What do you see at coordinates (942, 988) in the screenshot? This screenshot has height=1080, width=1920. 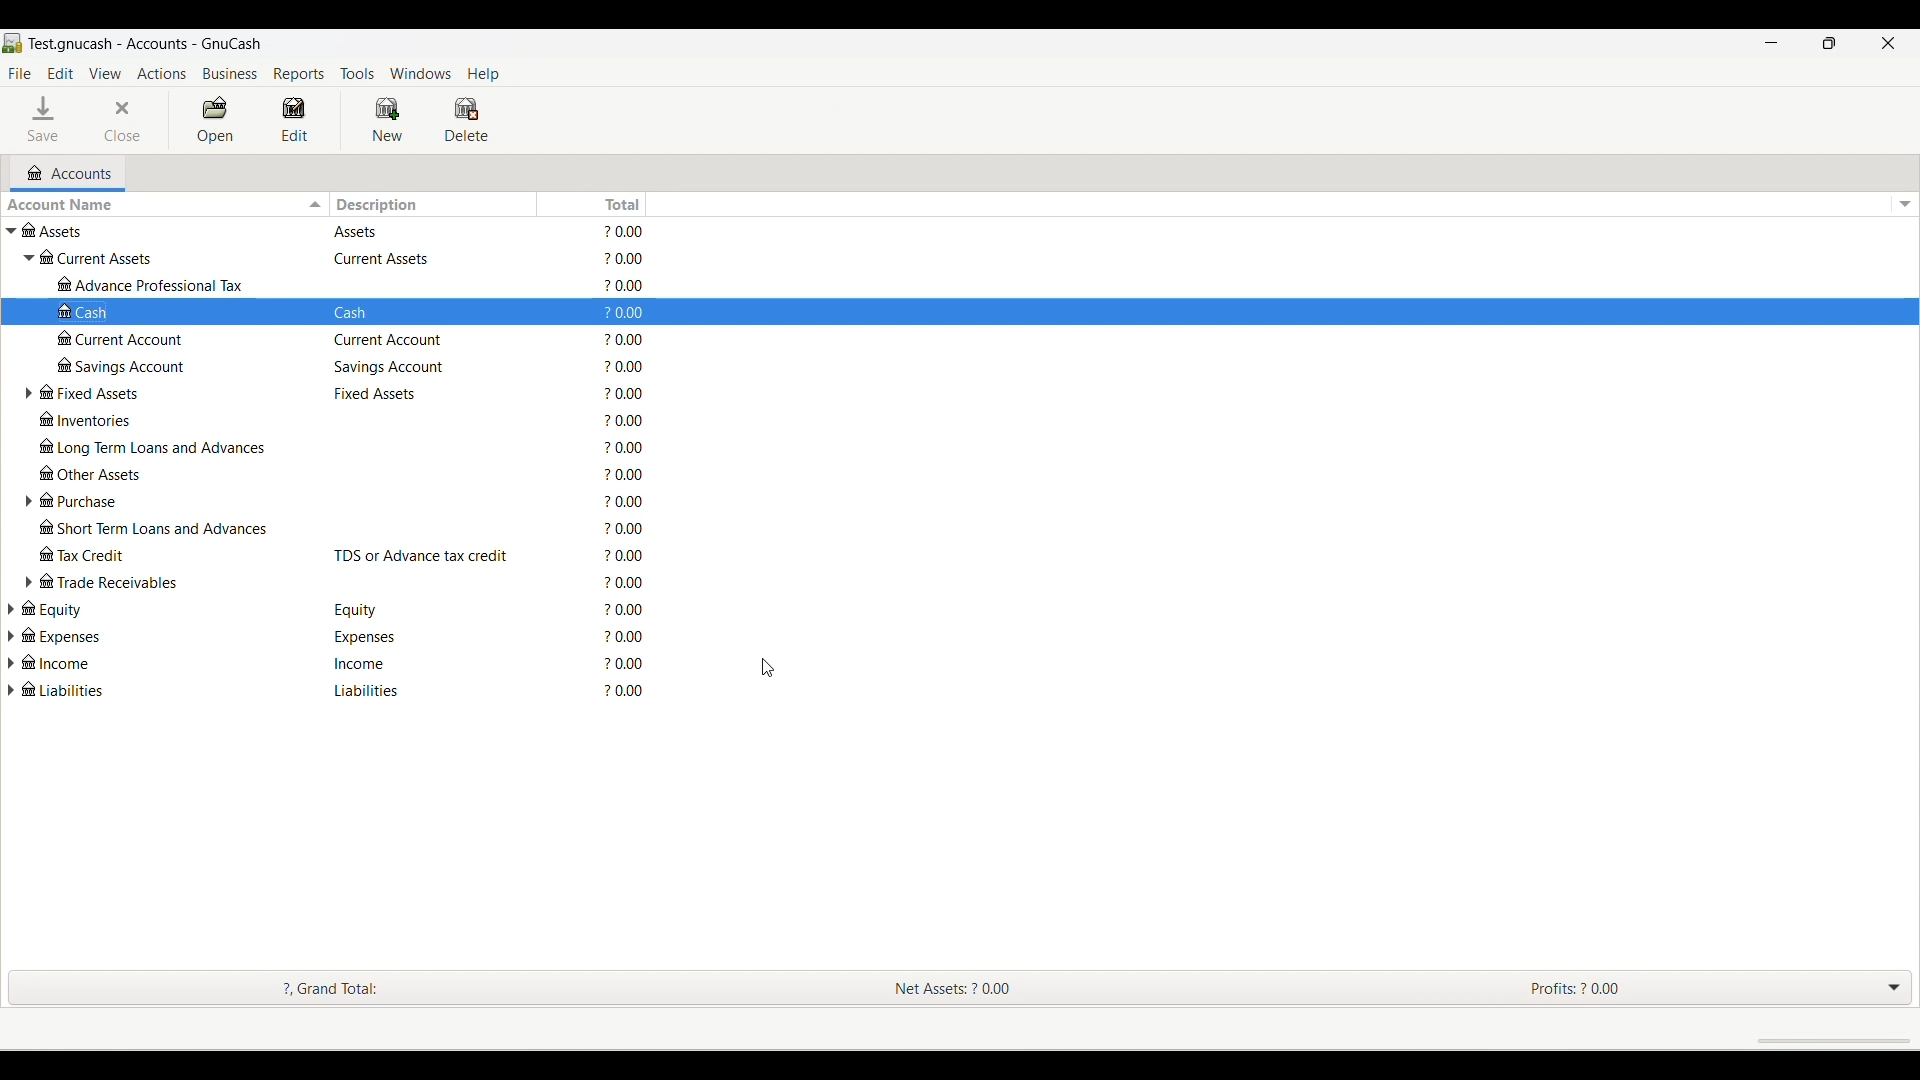 I see `Net Assets: ? 0.00` at bounding box center [942, 988].